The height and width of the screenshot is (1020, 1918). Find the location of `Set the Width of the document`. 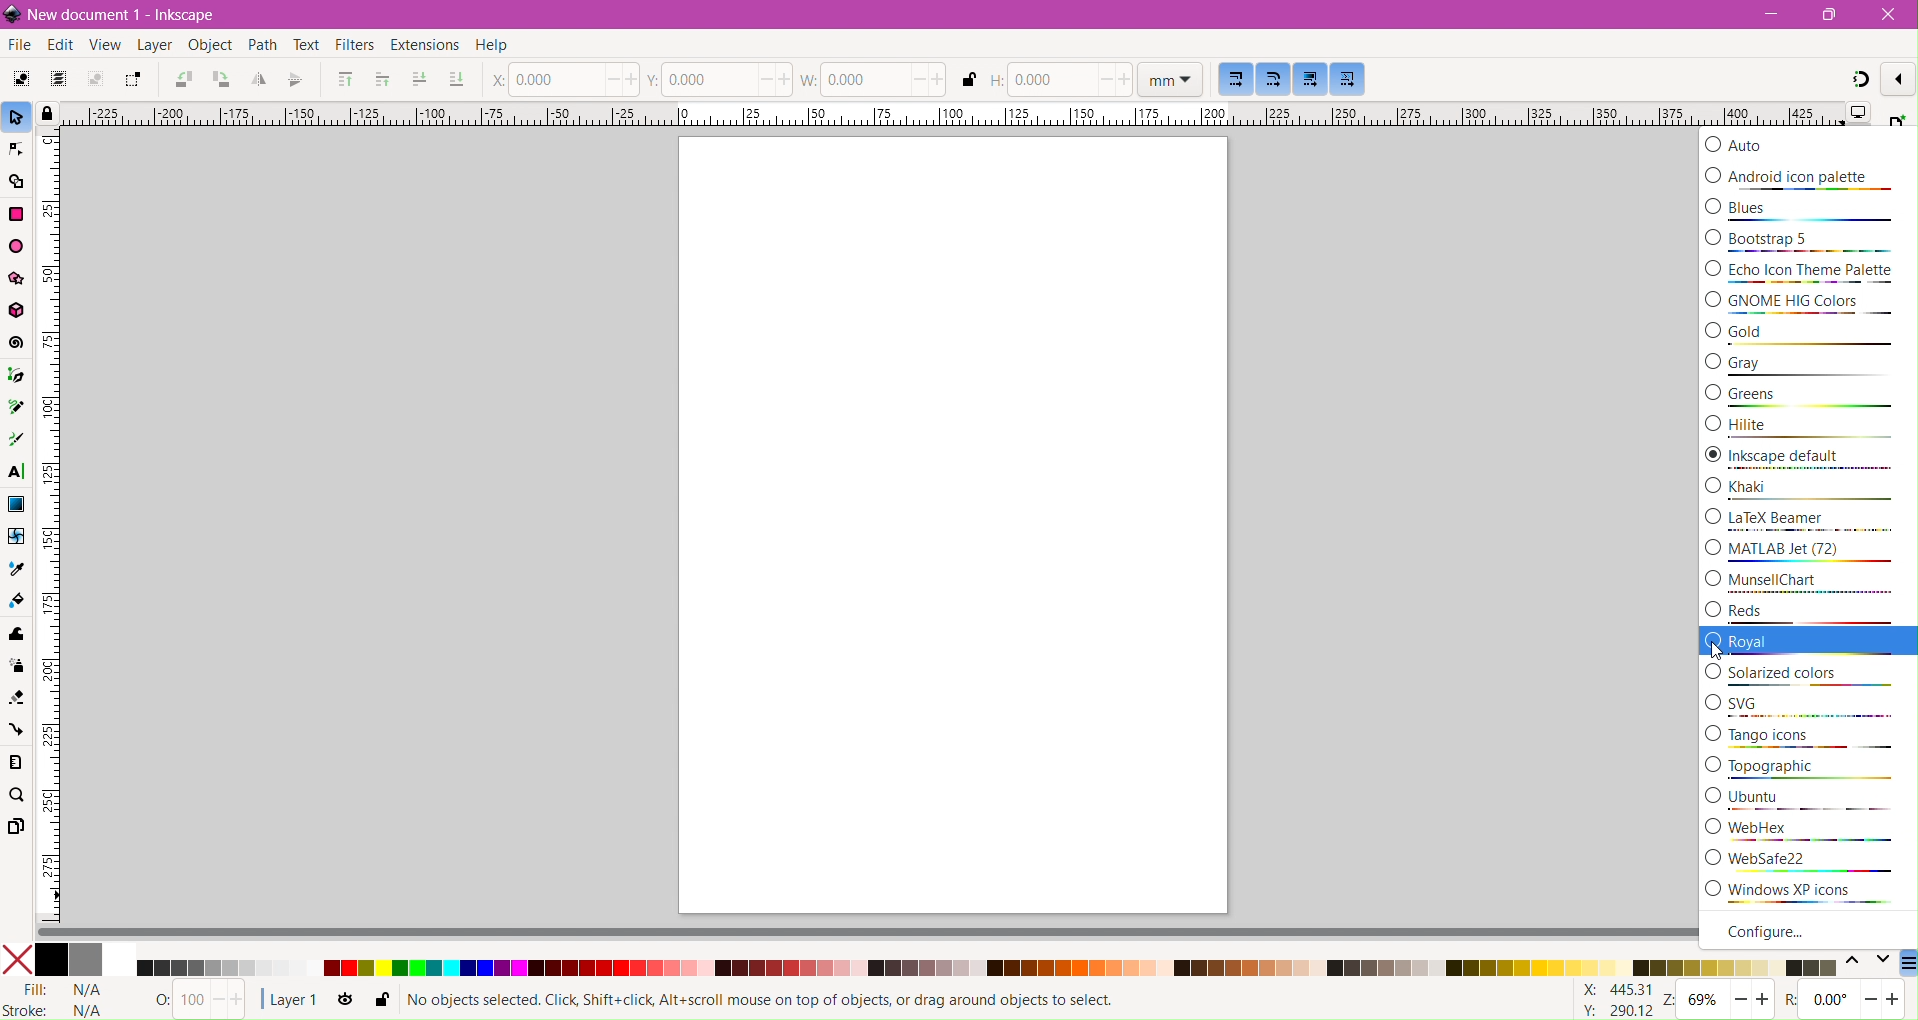

Set the Width of the document is located at coordinates (875, 79).